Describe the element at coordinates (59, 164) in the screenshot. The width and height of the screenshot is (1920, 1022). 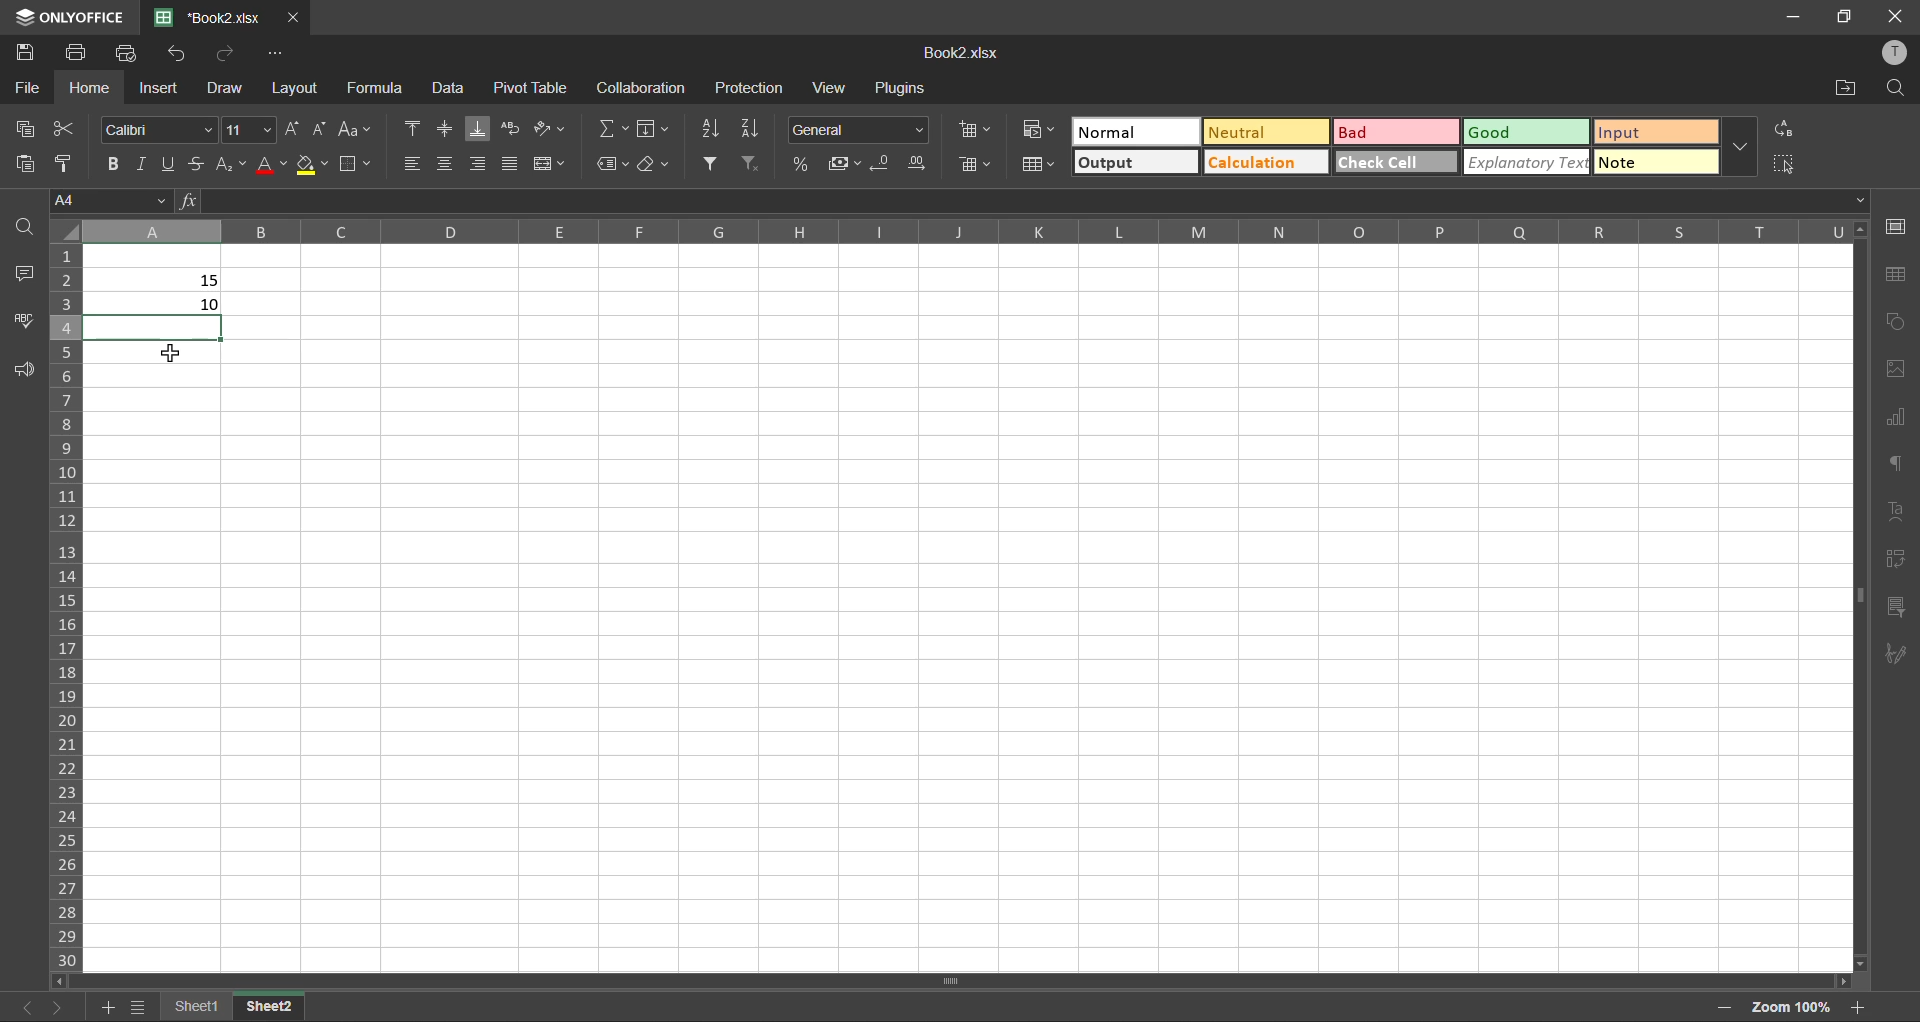
I see `copy style` at that location.